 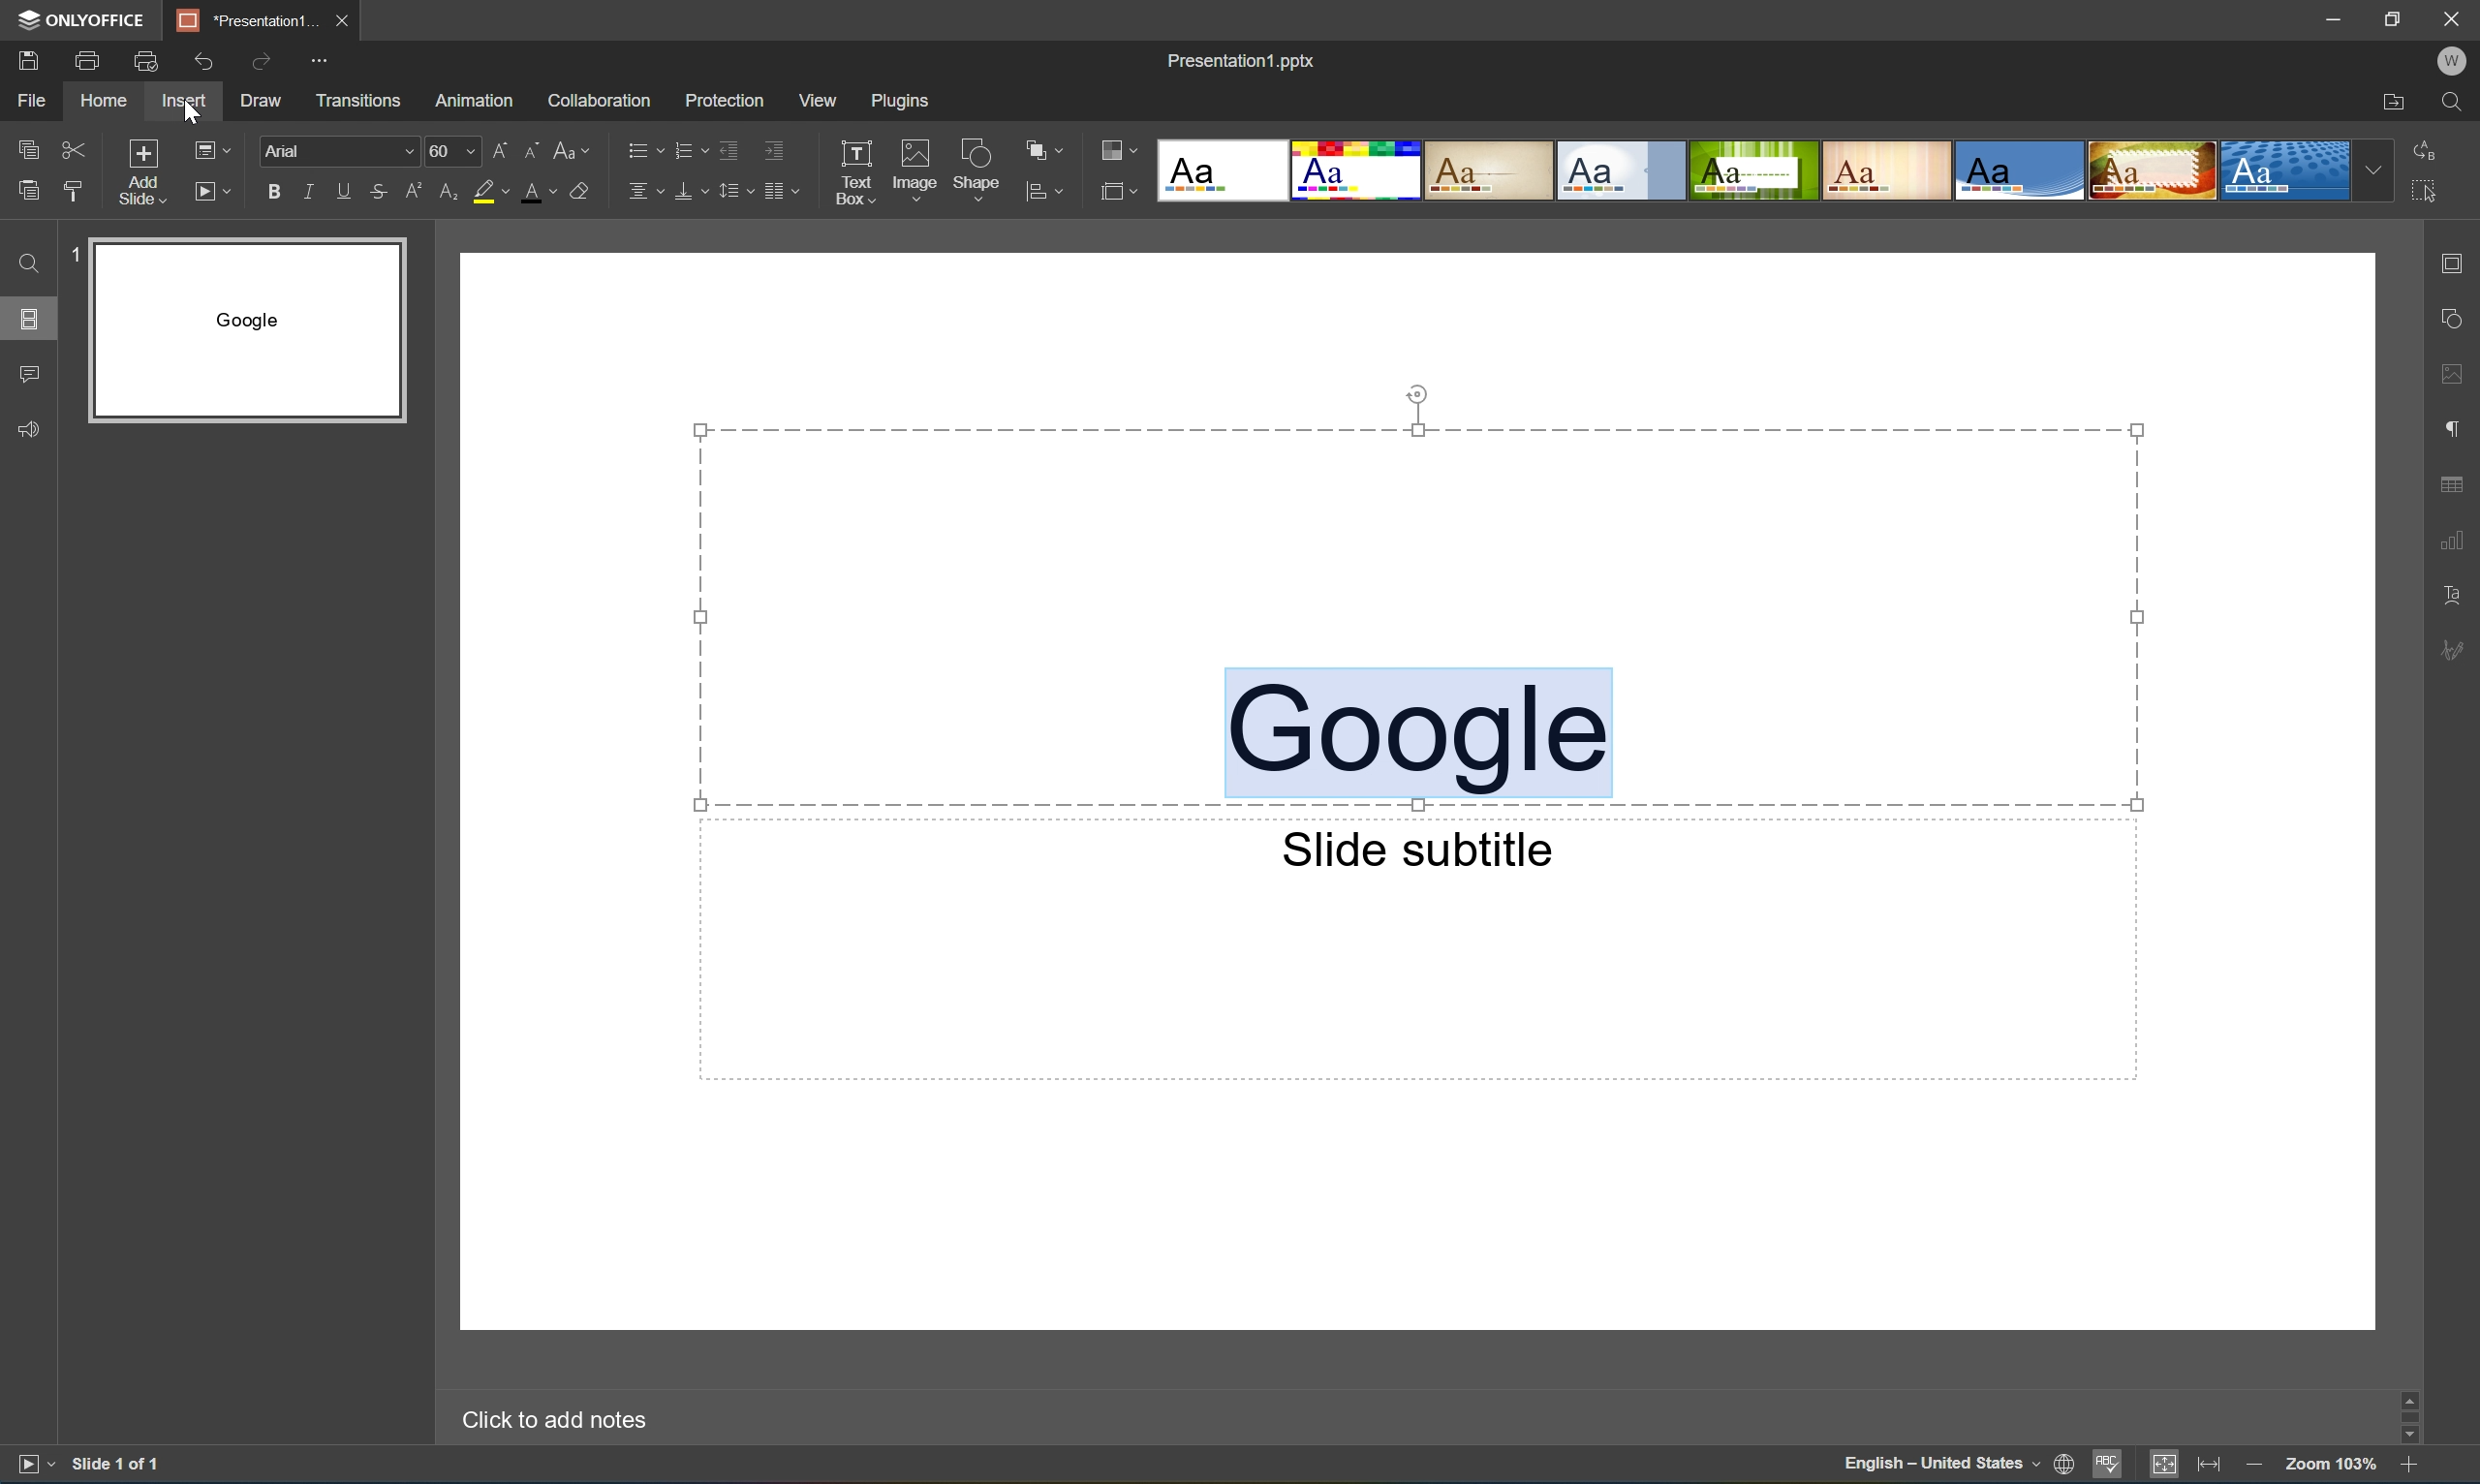 What do you see at coordinates (2372, 167) in the screenshot?
I see `Drop down` at bounding box center [2372, 167].